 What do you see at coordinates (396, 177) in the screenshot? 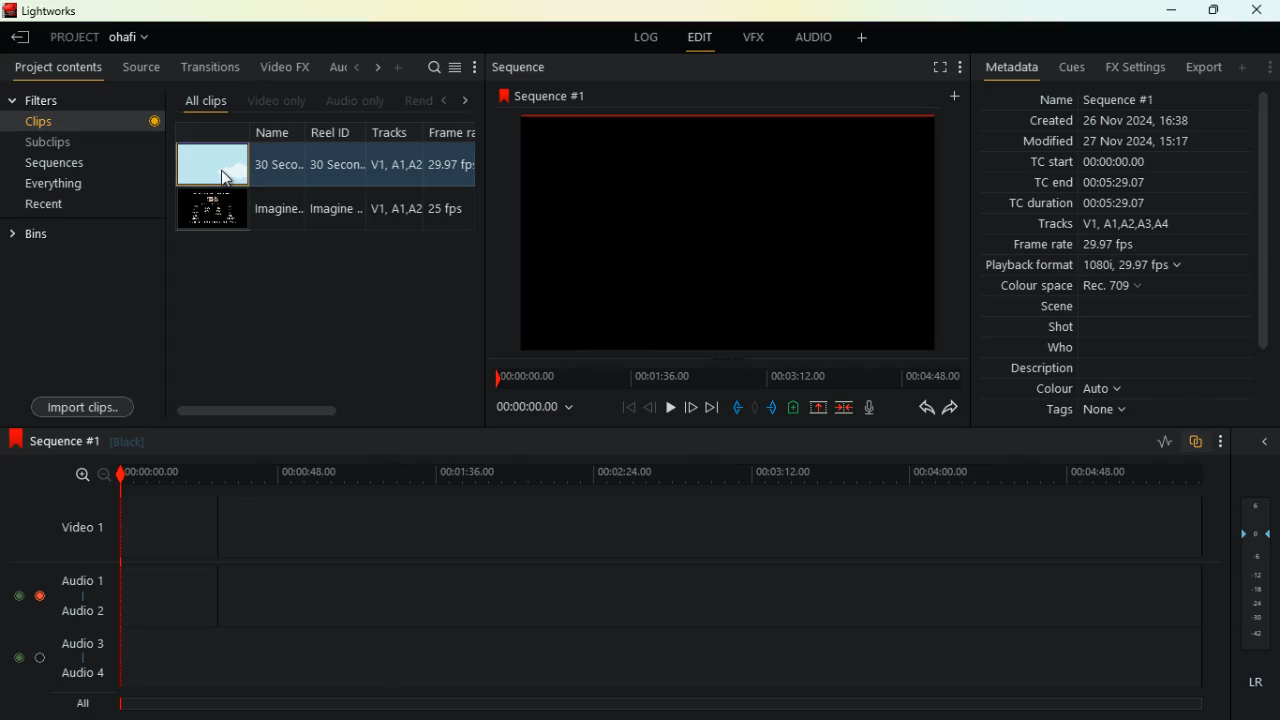
I see `tracks` at bounding box center [396, 177].